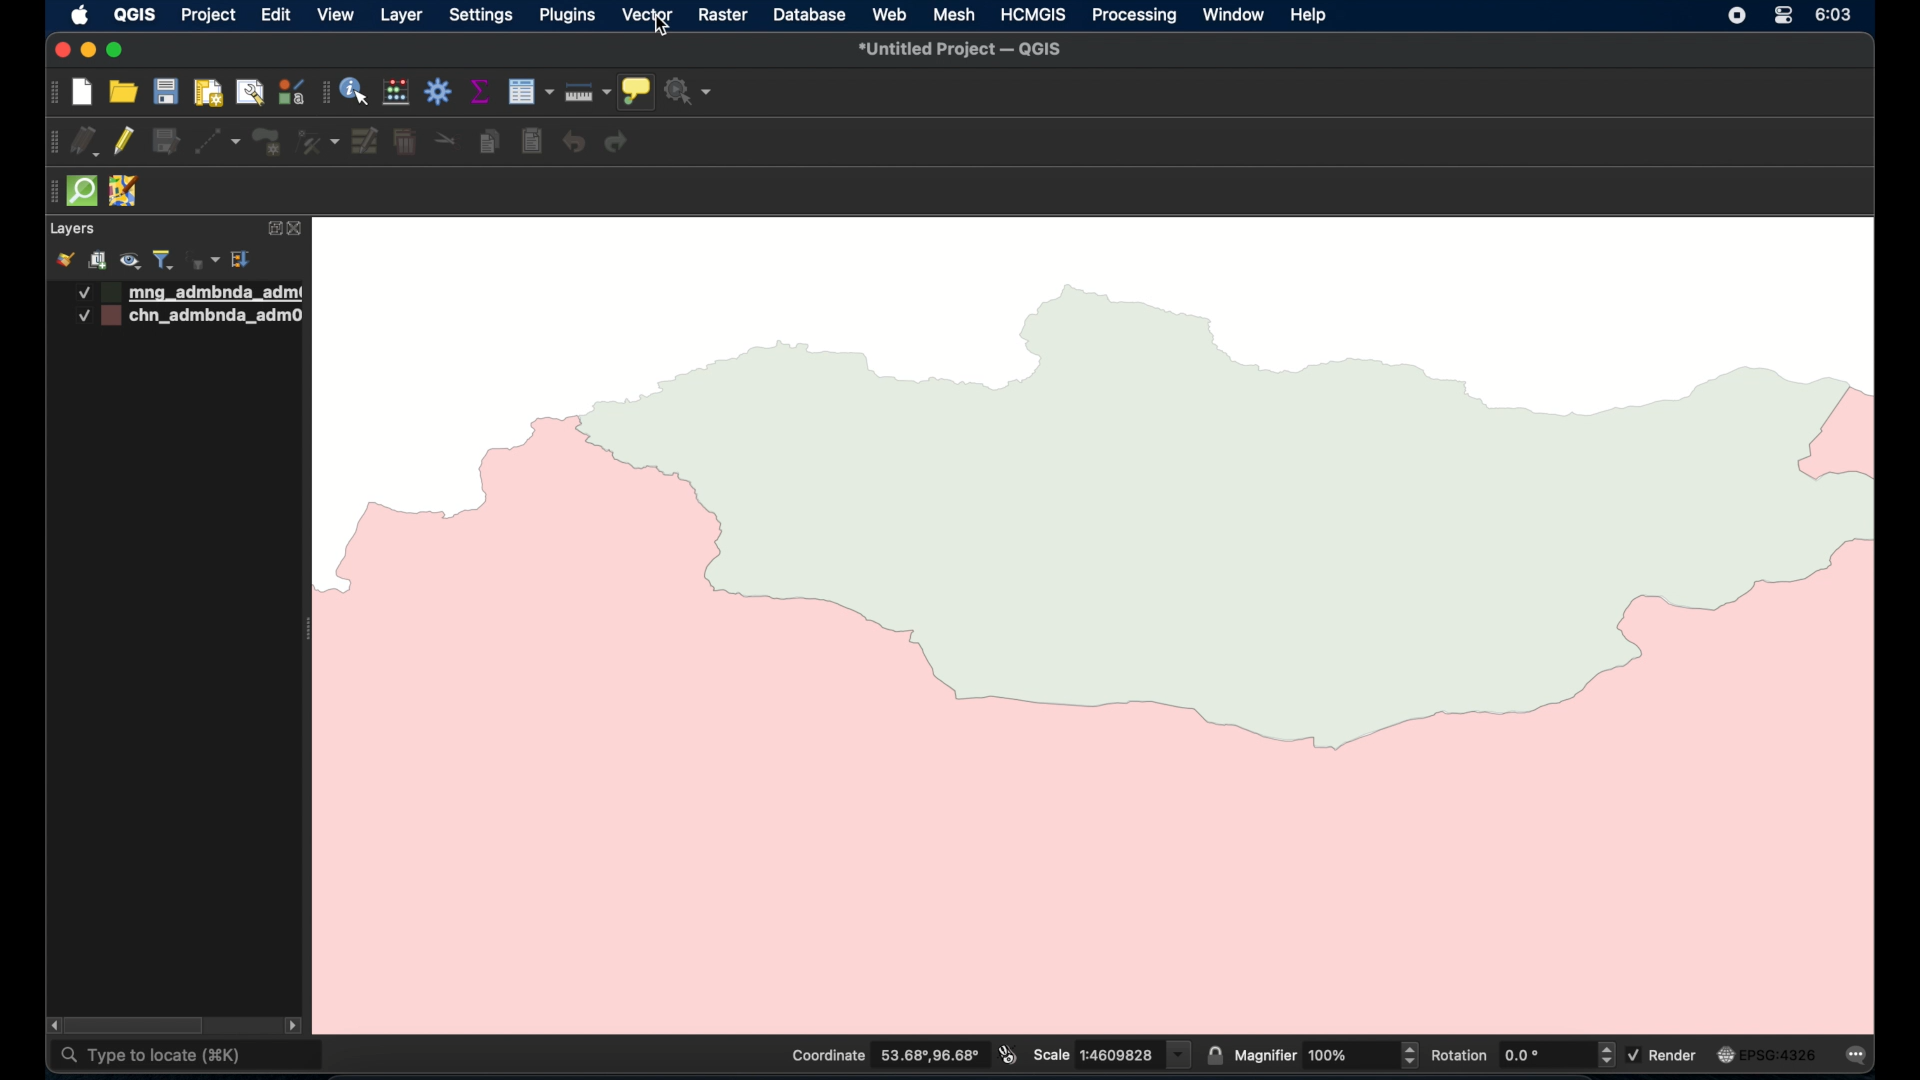 Image resolution: width=1920 pixels, height=1080 pixels. What do you see at coordinates (97, 260) in the screenshot?
I see `add group` at bounding box center [97, 260].